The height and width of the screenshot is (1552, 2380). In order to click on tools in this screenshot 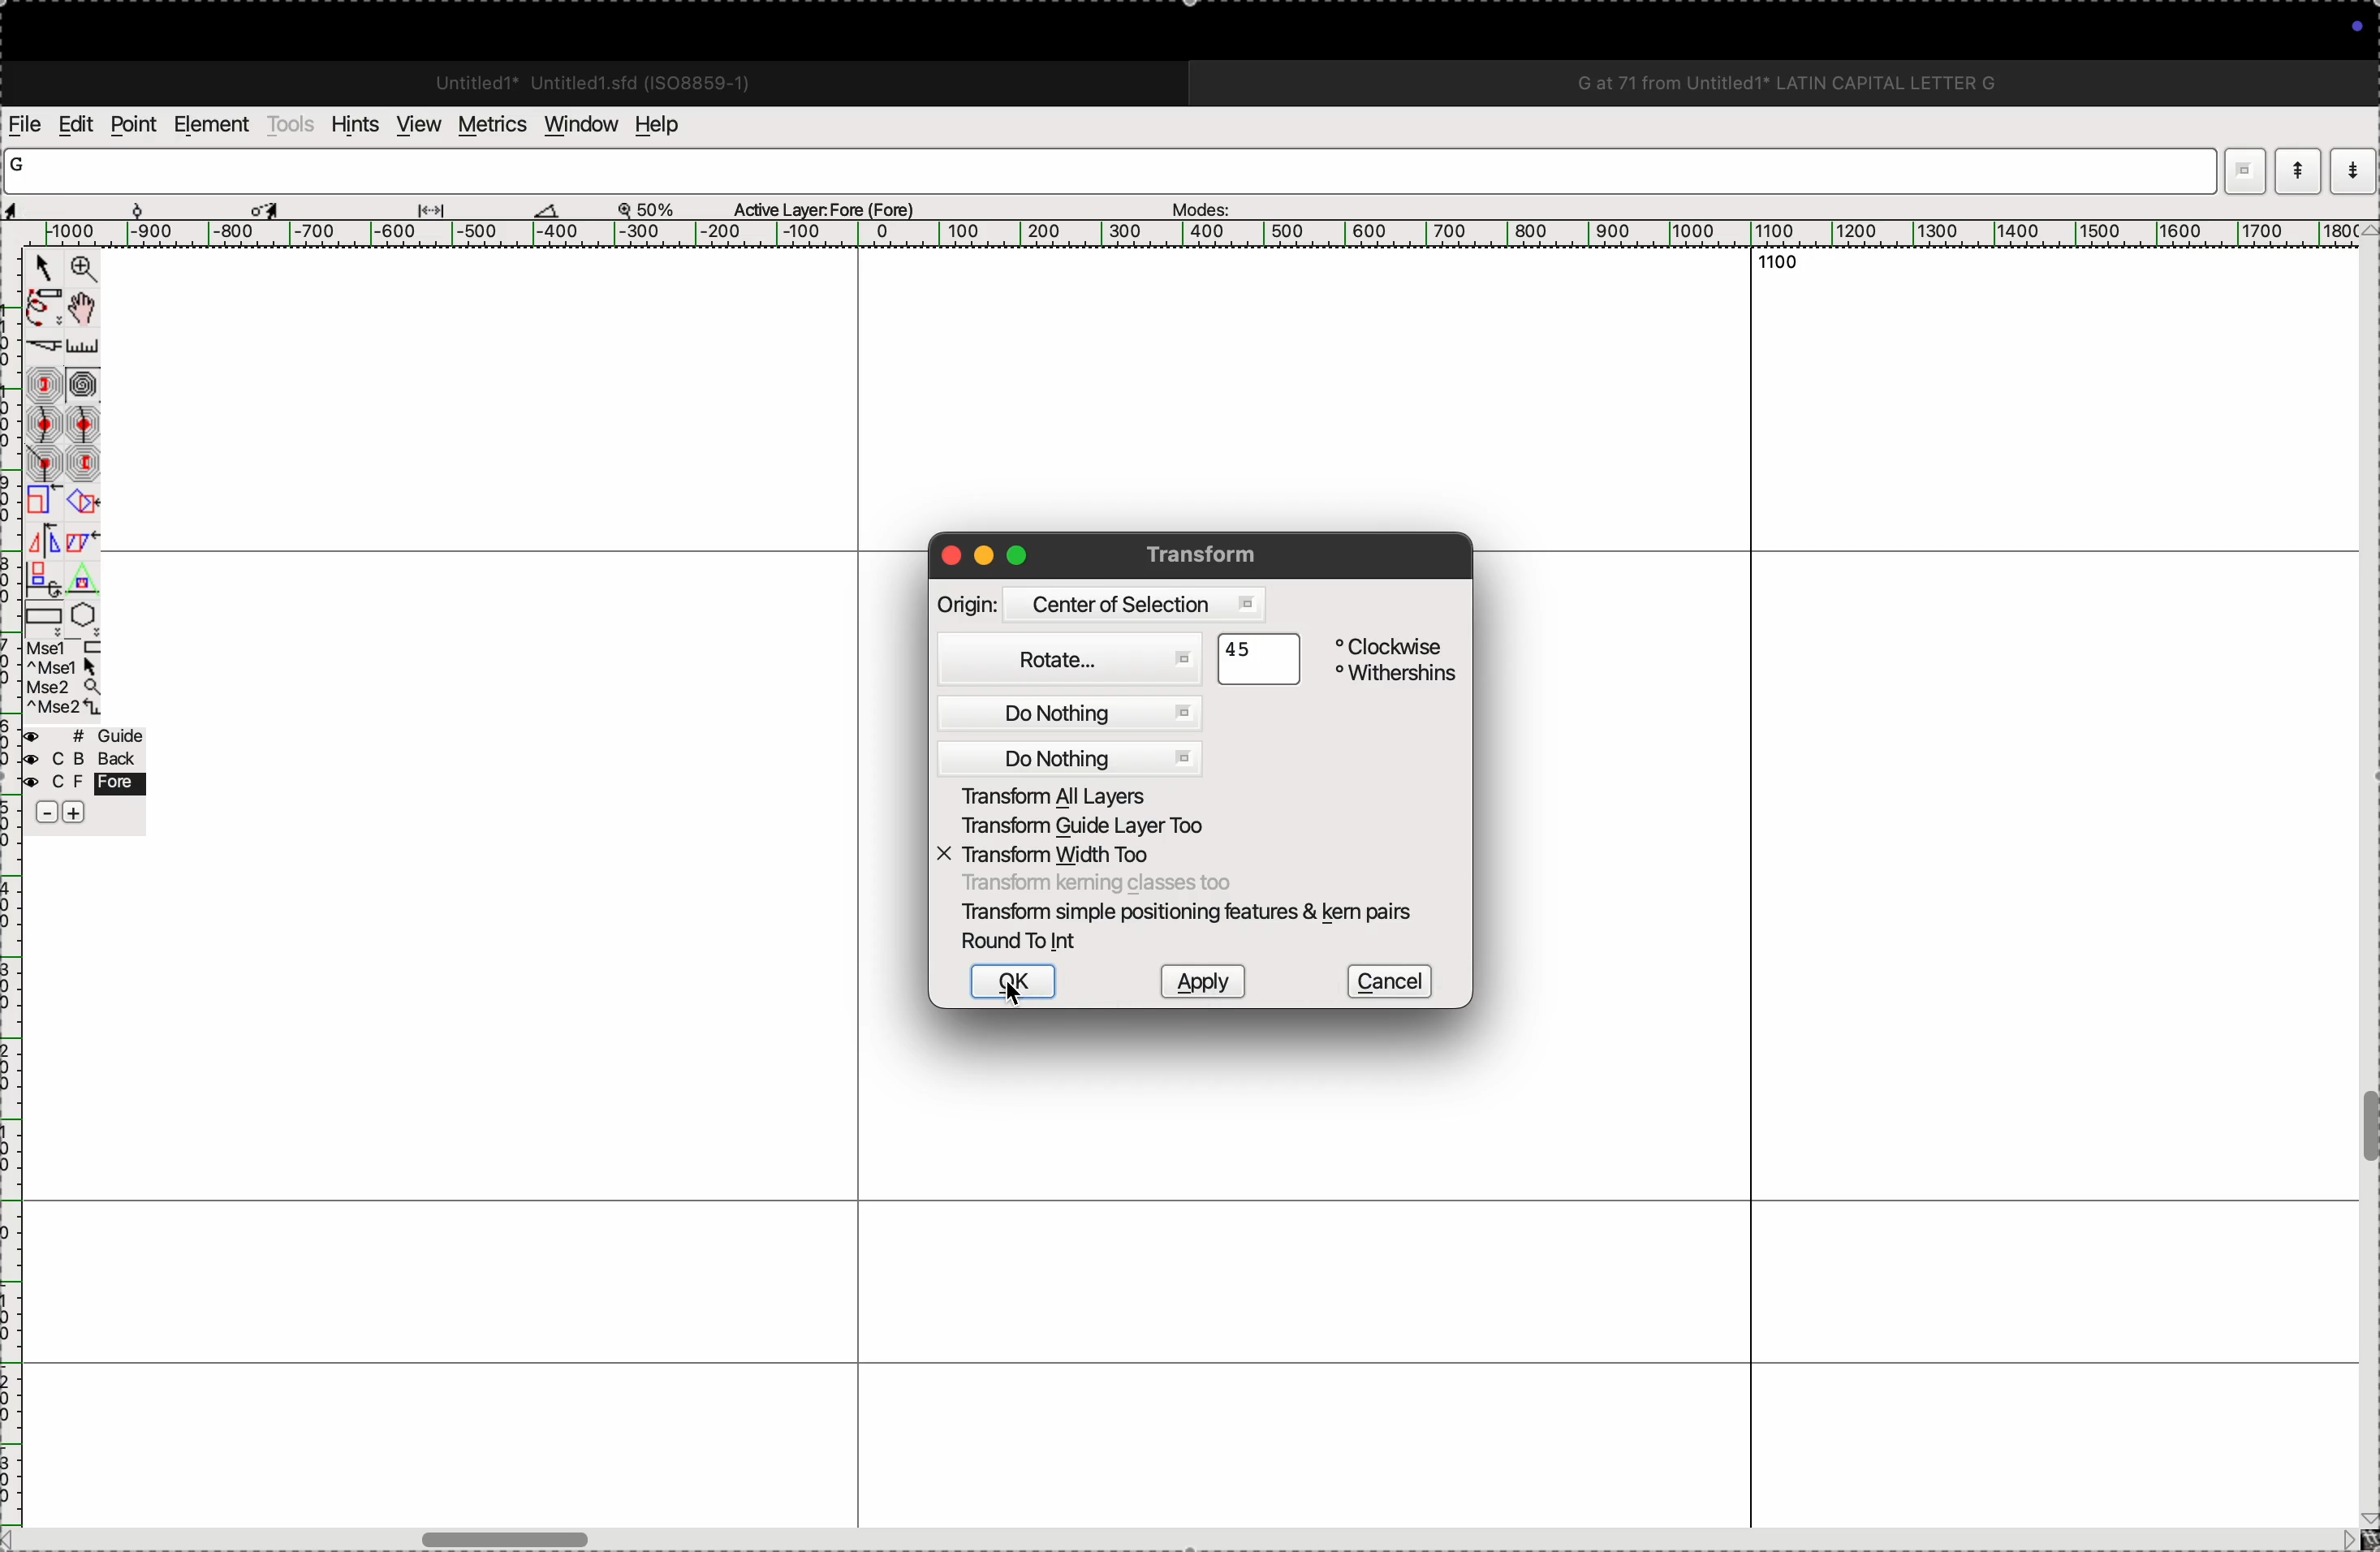, I will do `click(294, 129)`.